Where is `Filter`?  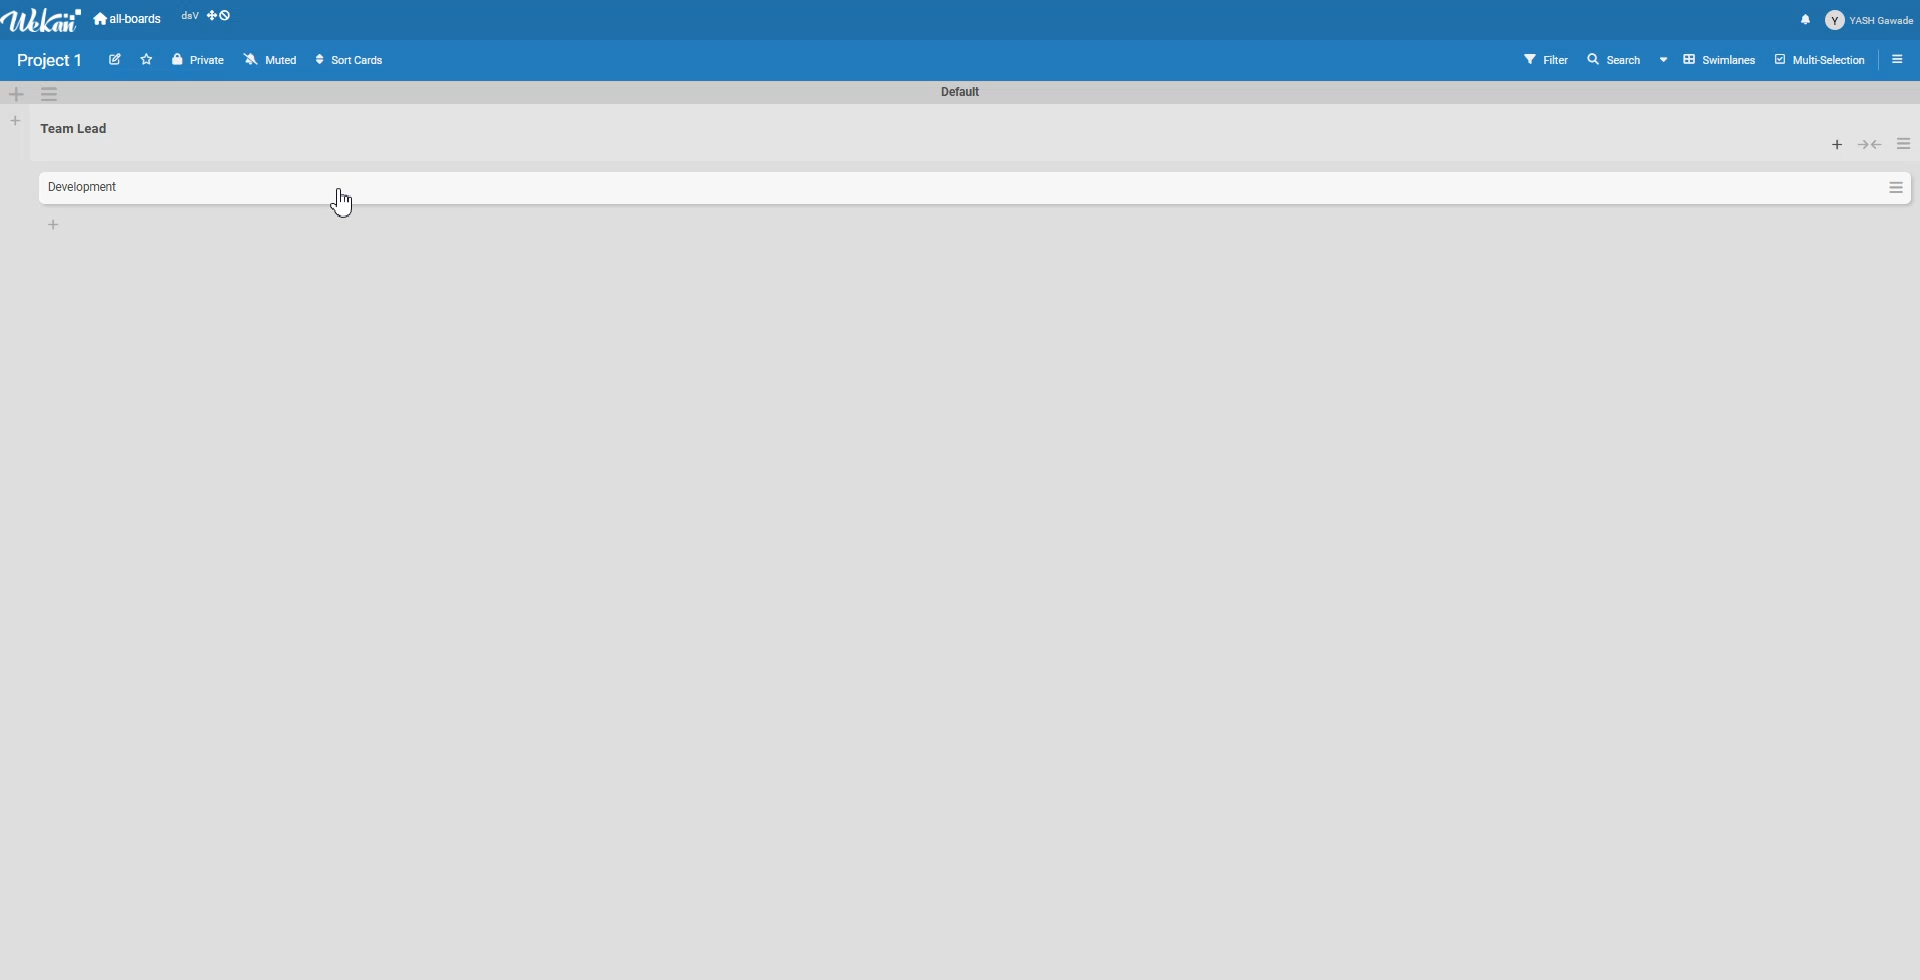
Filter is located at coordinates (1547, 59).